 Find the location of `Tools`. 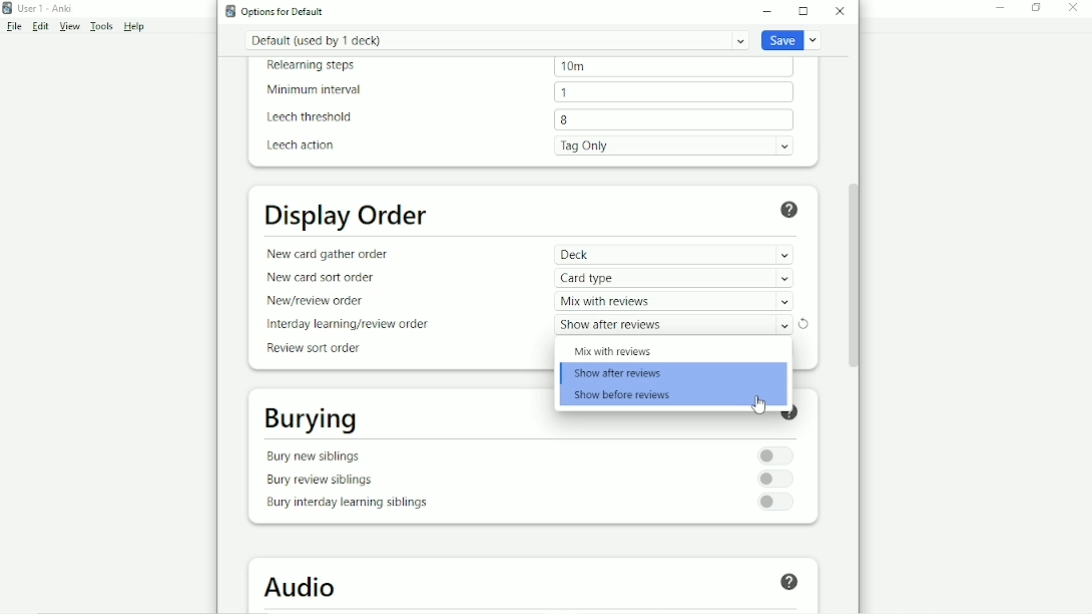

Tools is located at coordinates (101, 26).